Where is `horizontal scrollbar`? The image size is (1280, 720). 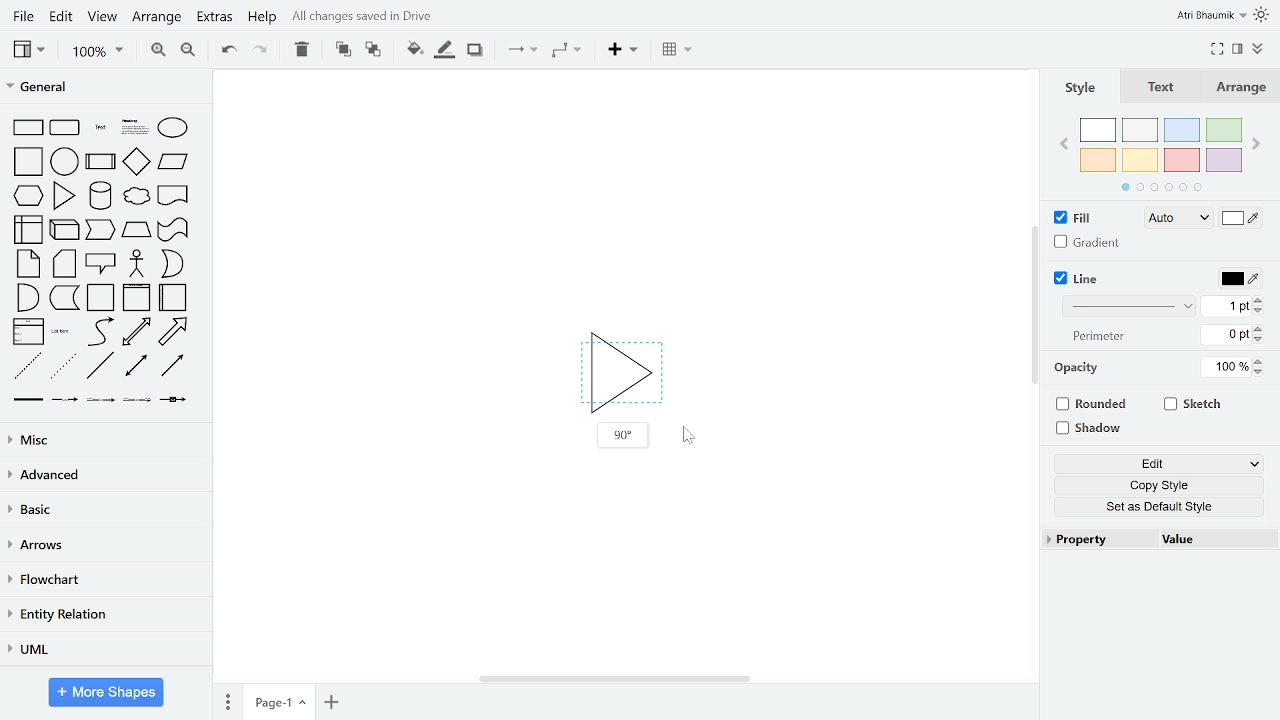
horizontal scrollbar is located at coordinates (614, 679).